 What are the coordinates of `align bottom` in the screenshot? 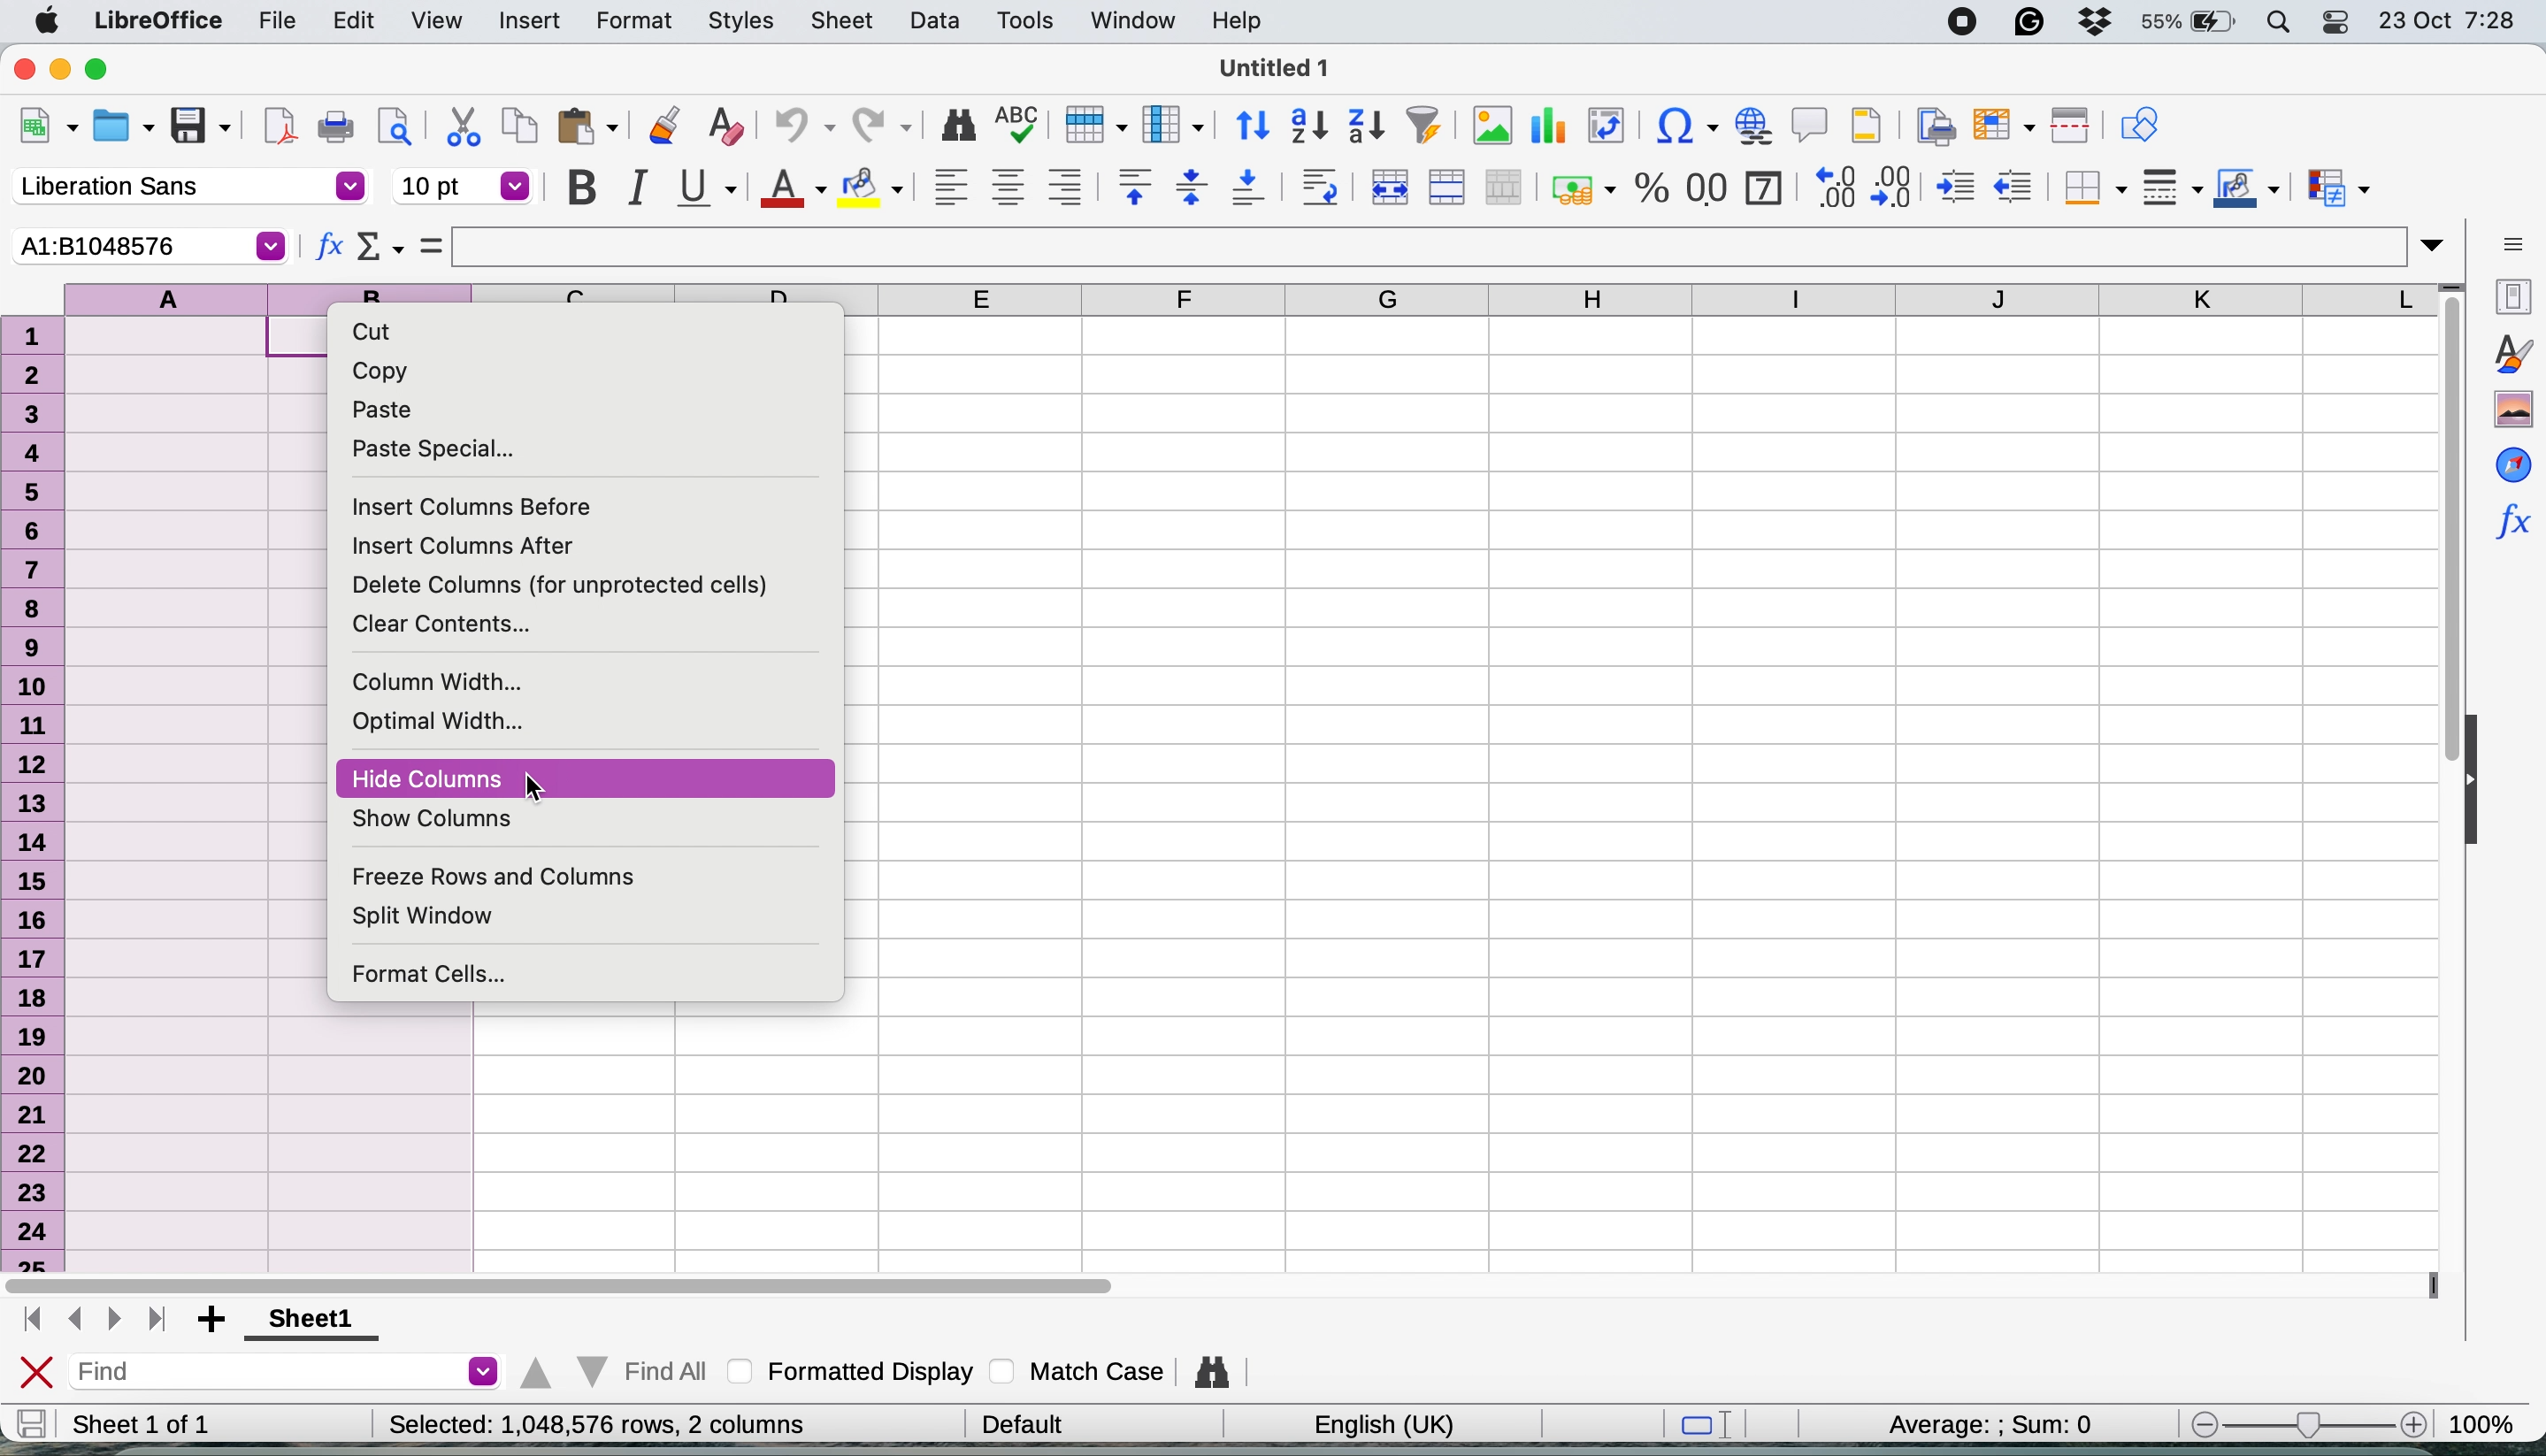 It's located at (1257, 189).